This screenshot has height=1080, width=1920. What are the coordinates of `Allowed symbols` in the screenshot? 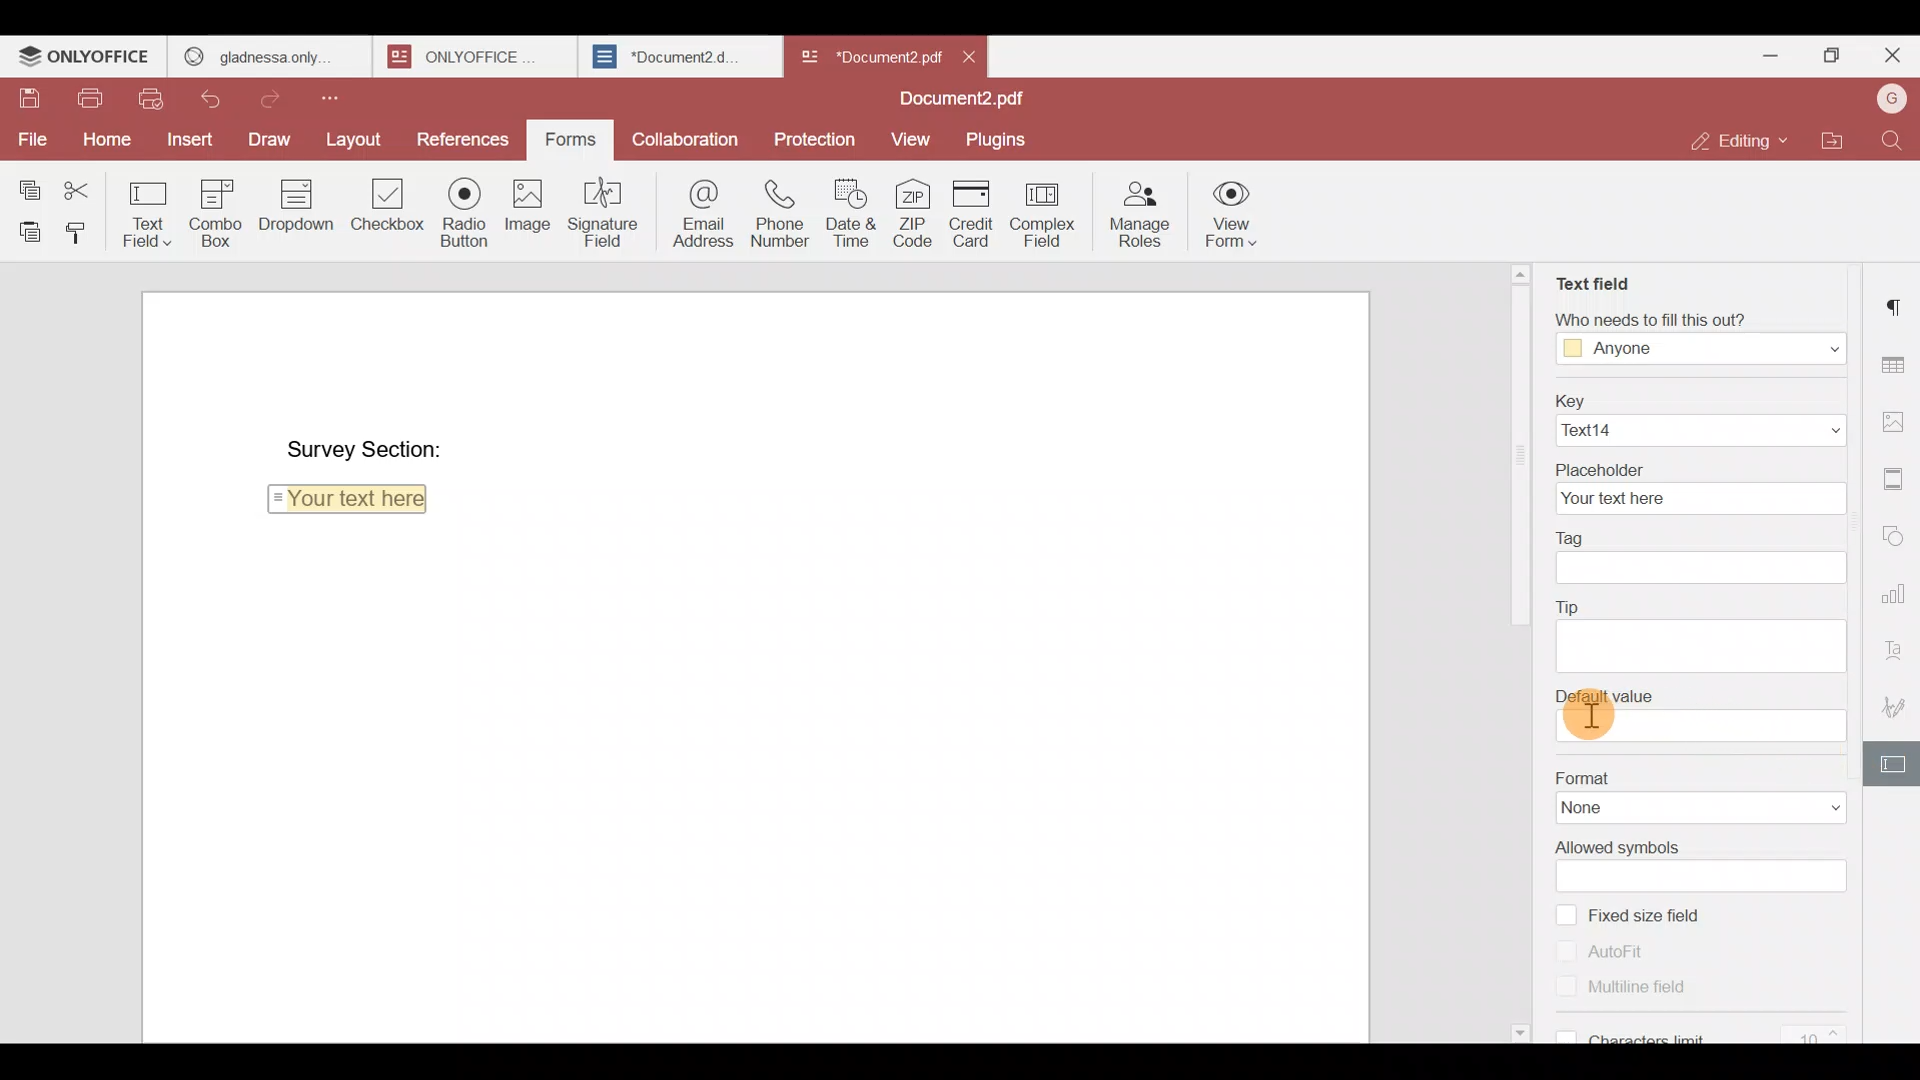 It's located at (1691, 845).